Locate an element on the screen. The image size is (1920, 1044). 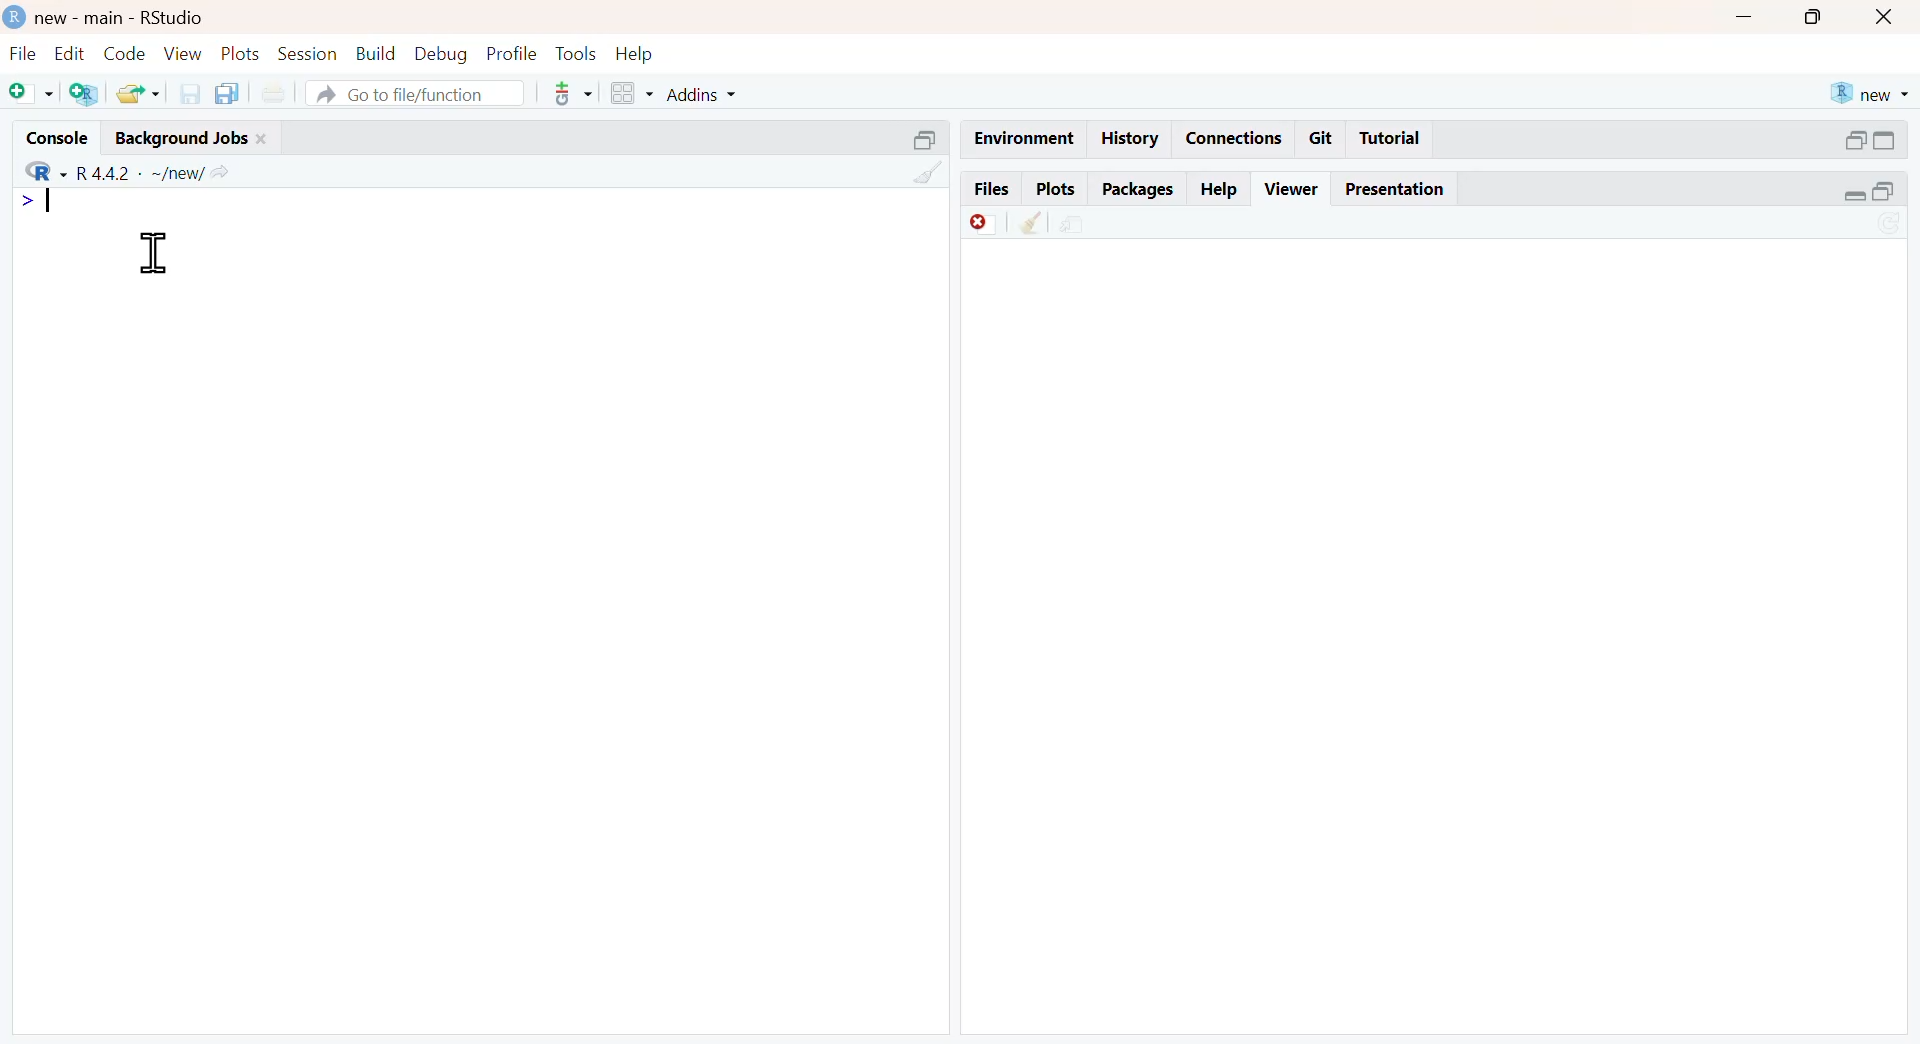
session is located at coordinates (306, 54).